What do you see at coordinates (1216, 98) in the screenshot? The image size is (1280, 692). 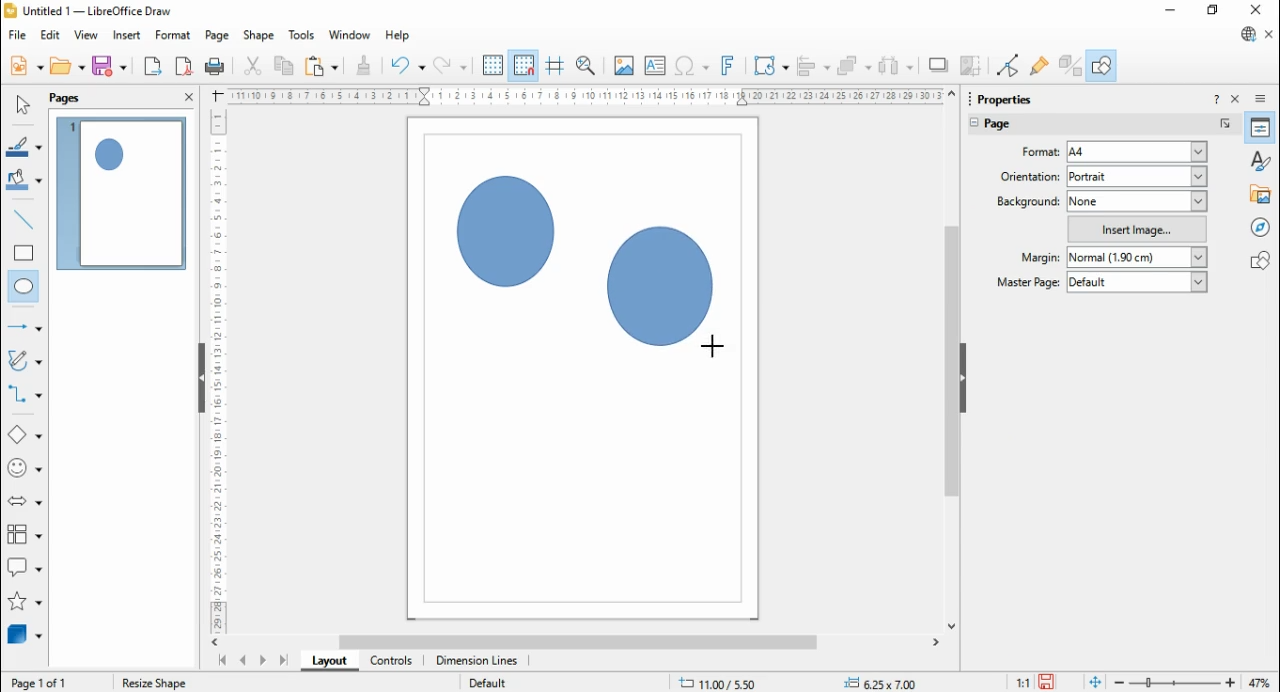 I see `help about this sidebar deck` at bounding box center [1216, 98].